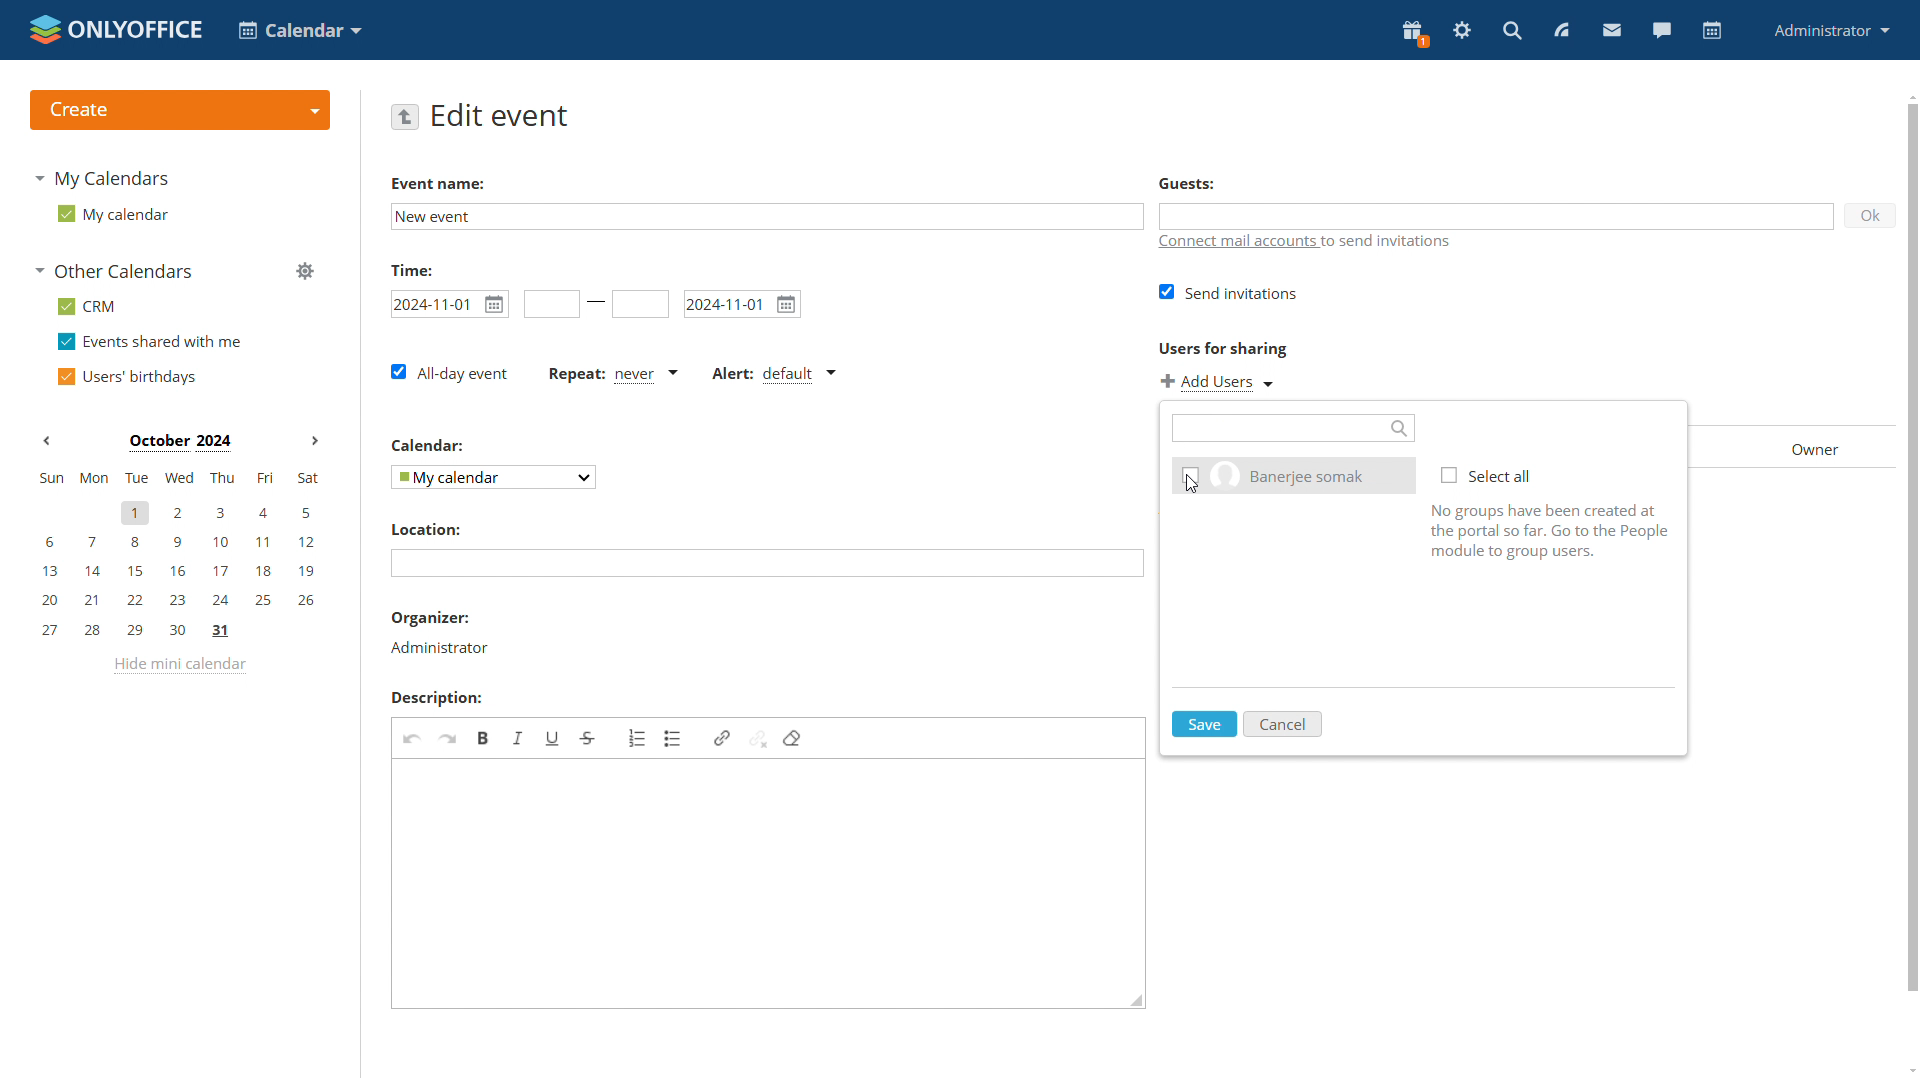  What do you see at coordinates (1911, 96) in the screenshot?
I see `scroll up` at bounding box center [1911, 96].